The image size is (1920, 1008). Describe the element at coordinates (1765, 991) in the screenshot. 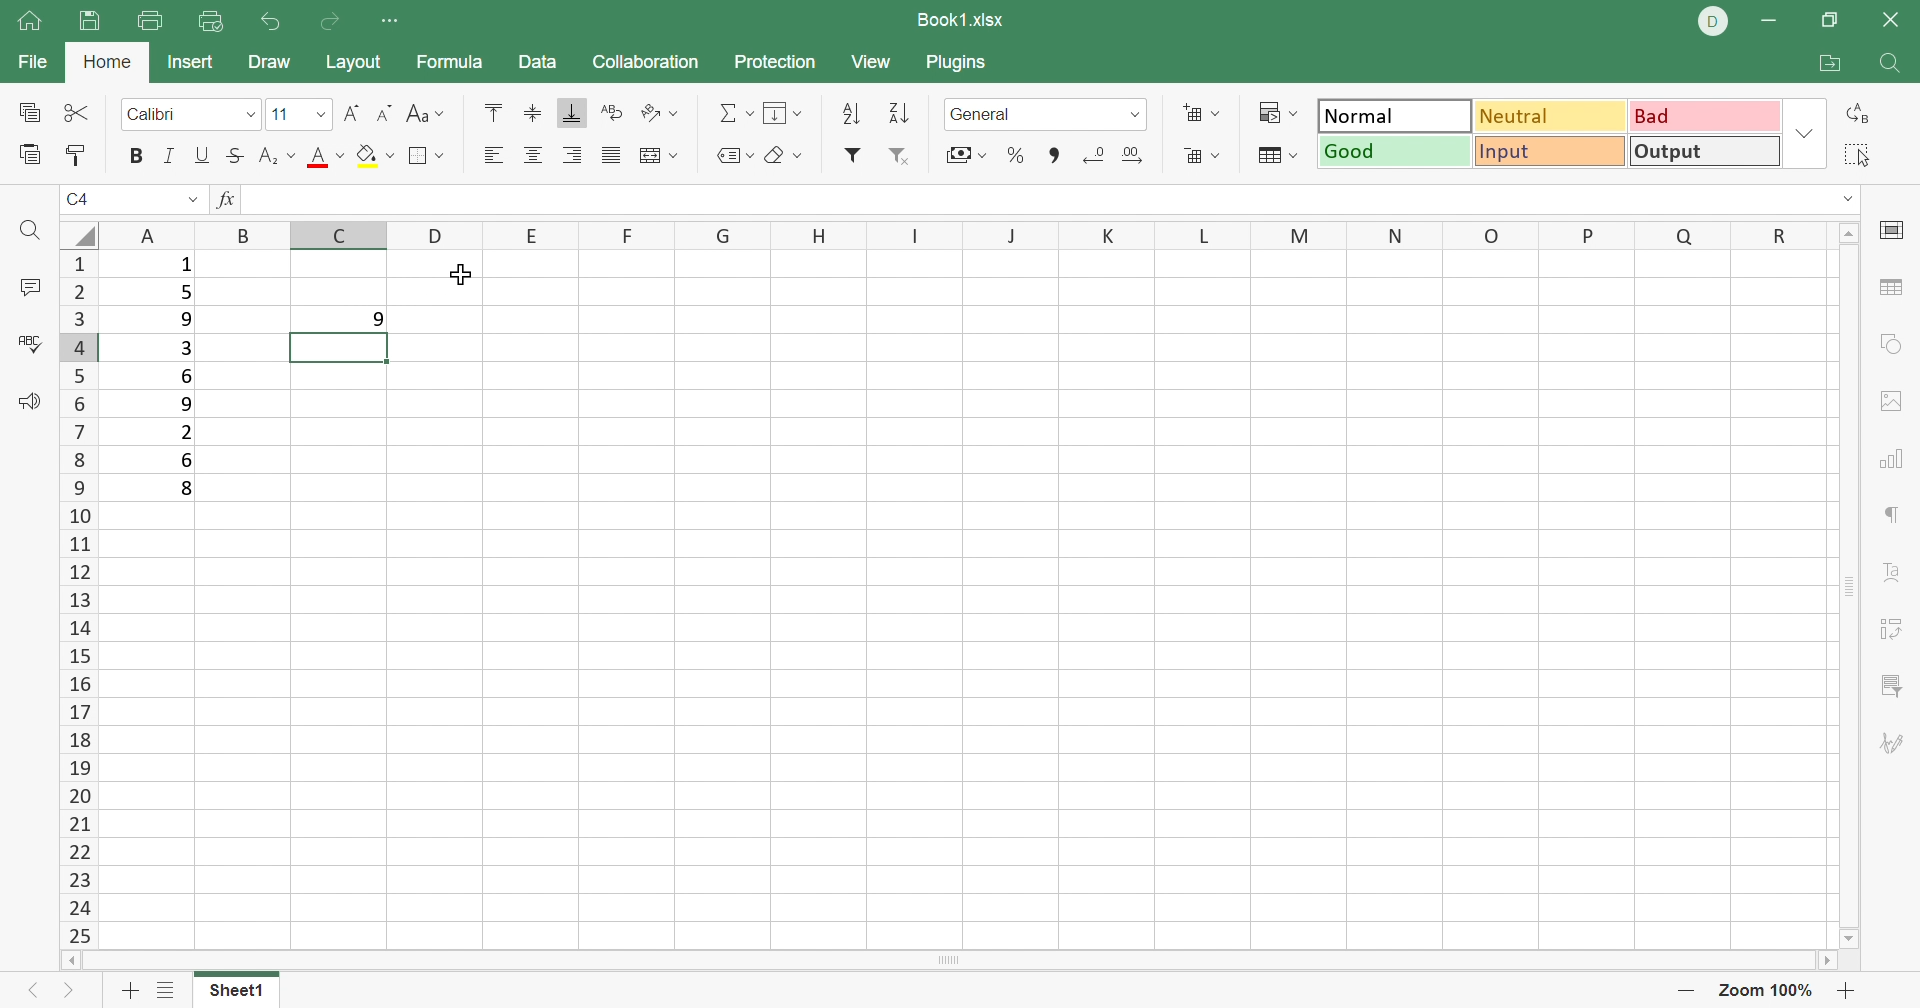

I see `Zoom 100%` at that location.